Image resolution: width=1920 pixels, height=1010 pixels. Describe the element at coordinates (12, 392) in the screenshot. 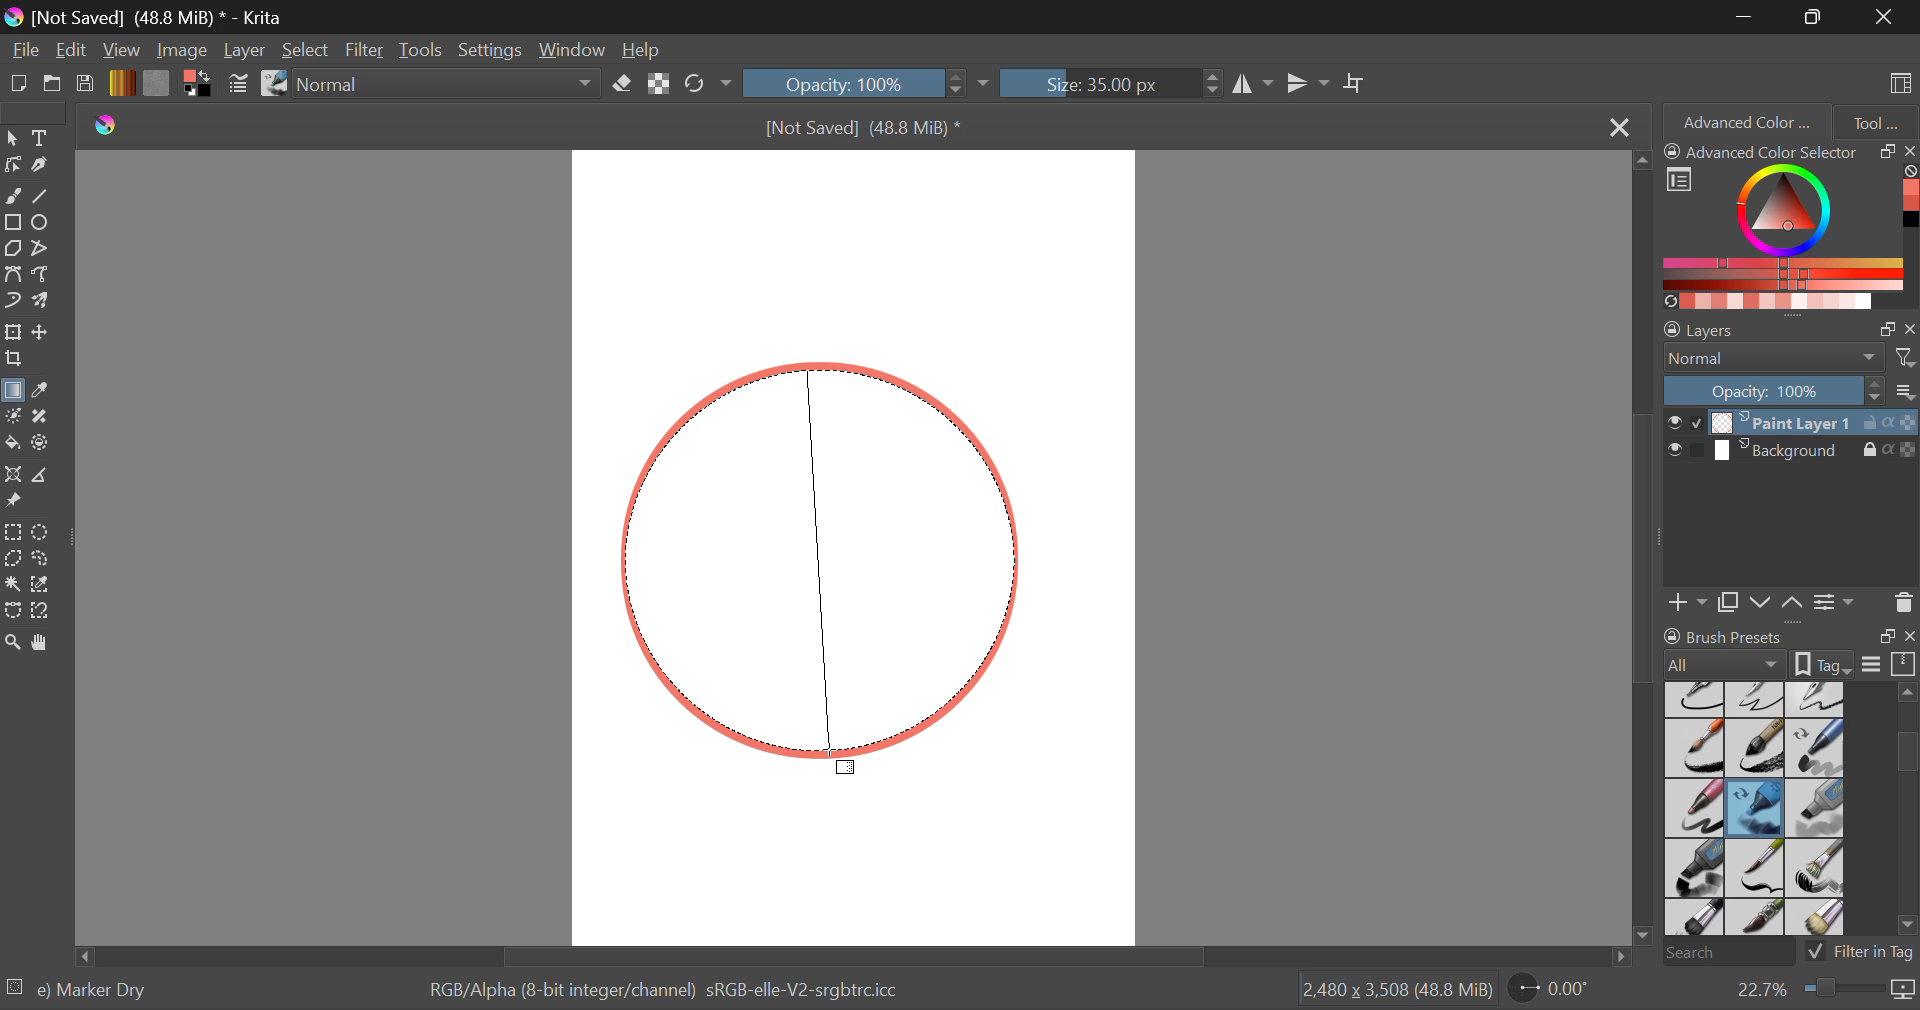

I see `Gradient Fill Selected` at that location.